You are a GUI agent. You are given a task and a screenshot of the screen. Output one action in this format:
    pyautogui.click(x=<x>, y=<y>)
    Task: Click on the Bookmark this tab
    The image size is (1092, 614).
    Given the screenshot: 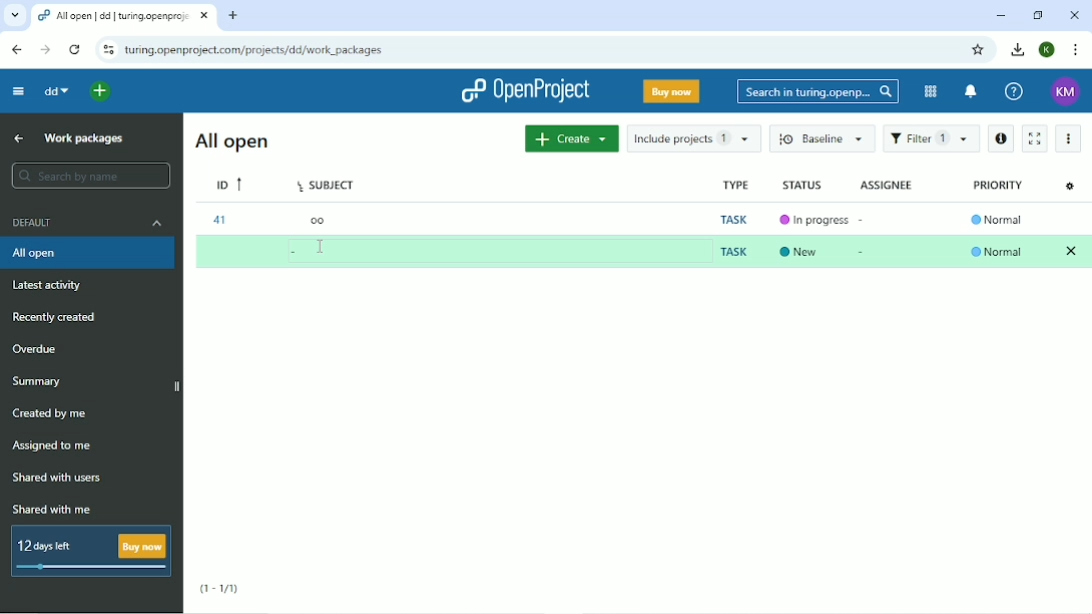 What is the action you would take?
    pyautogui.click(x=979, y=50)
    